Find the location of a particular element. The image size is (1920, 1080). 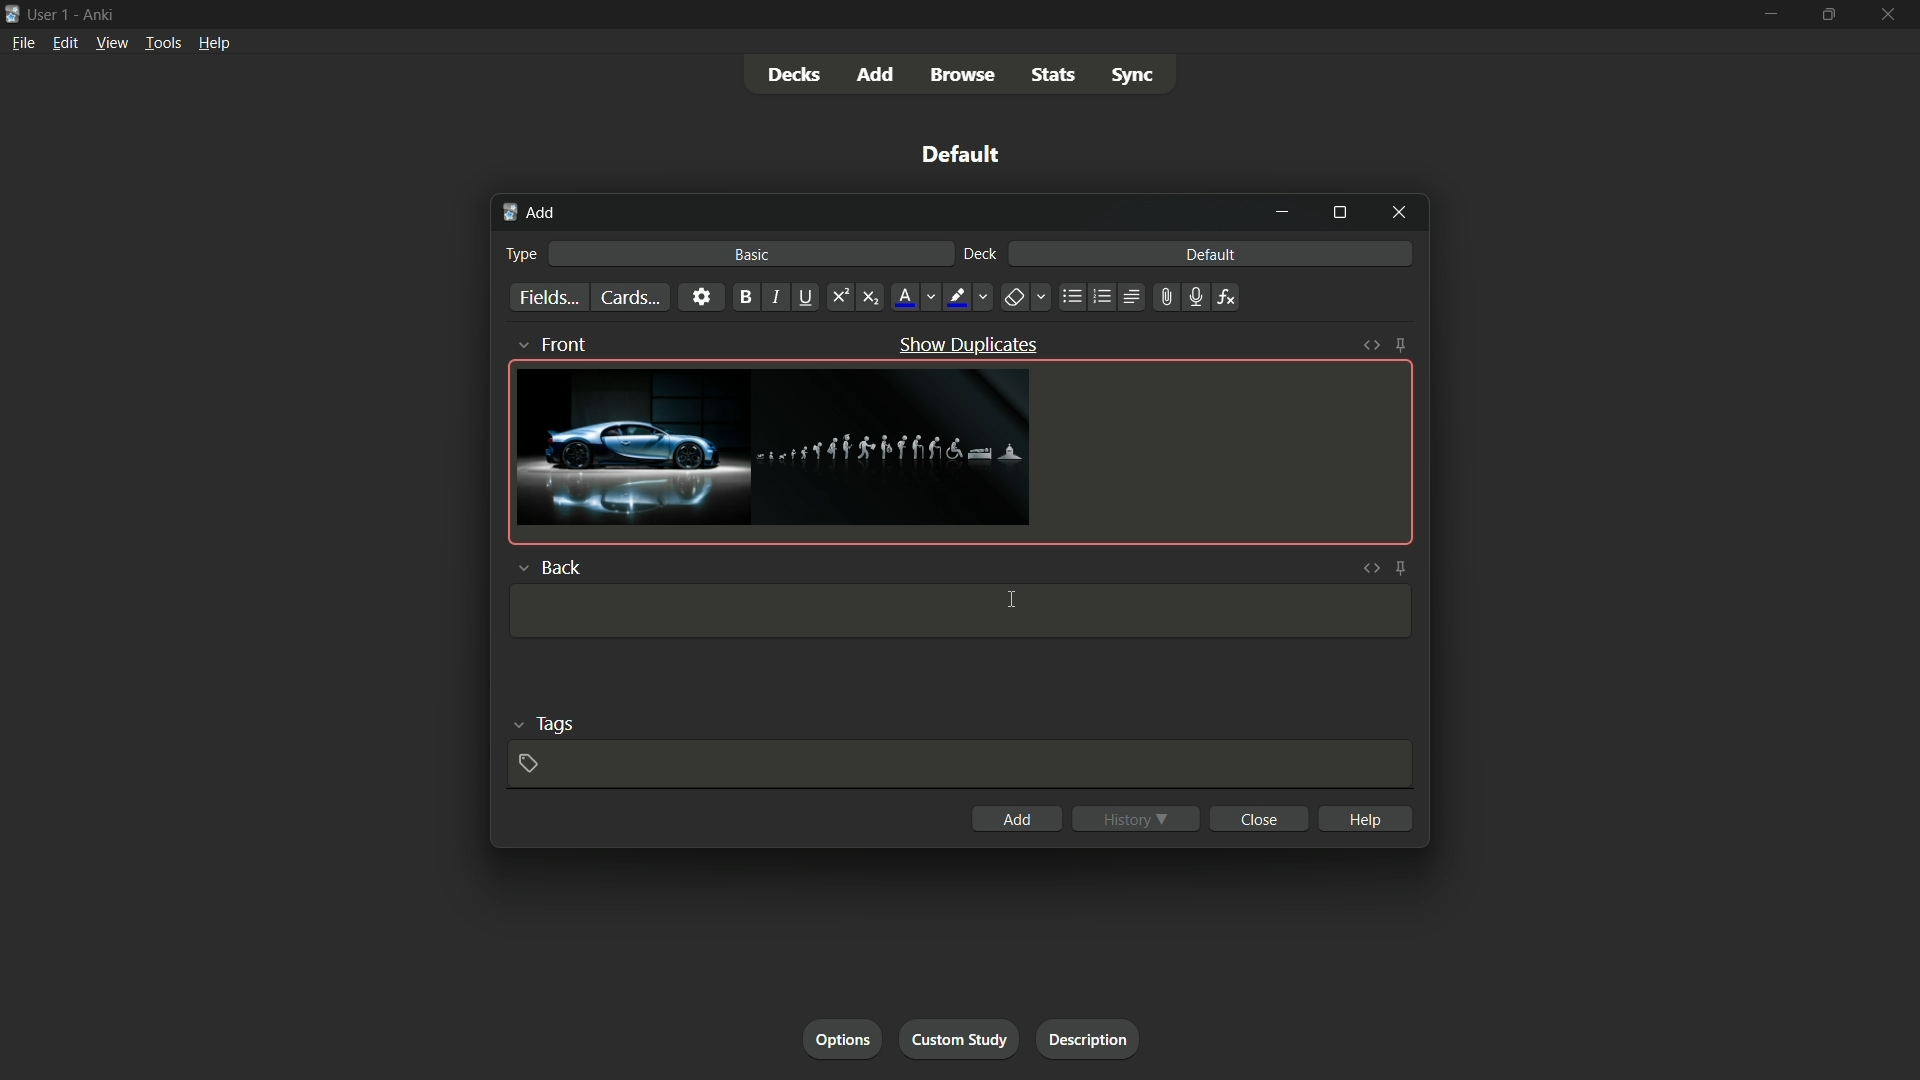

cursor is located at coordinates (1011, 600).